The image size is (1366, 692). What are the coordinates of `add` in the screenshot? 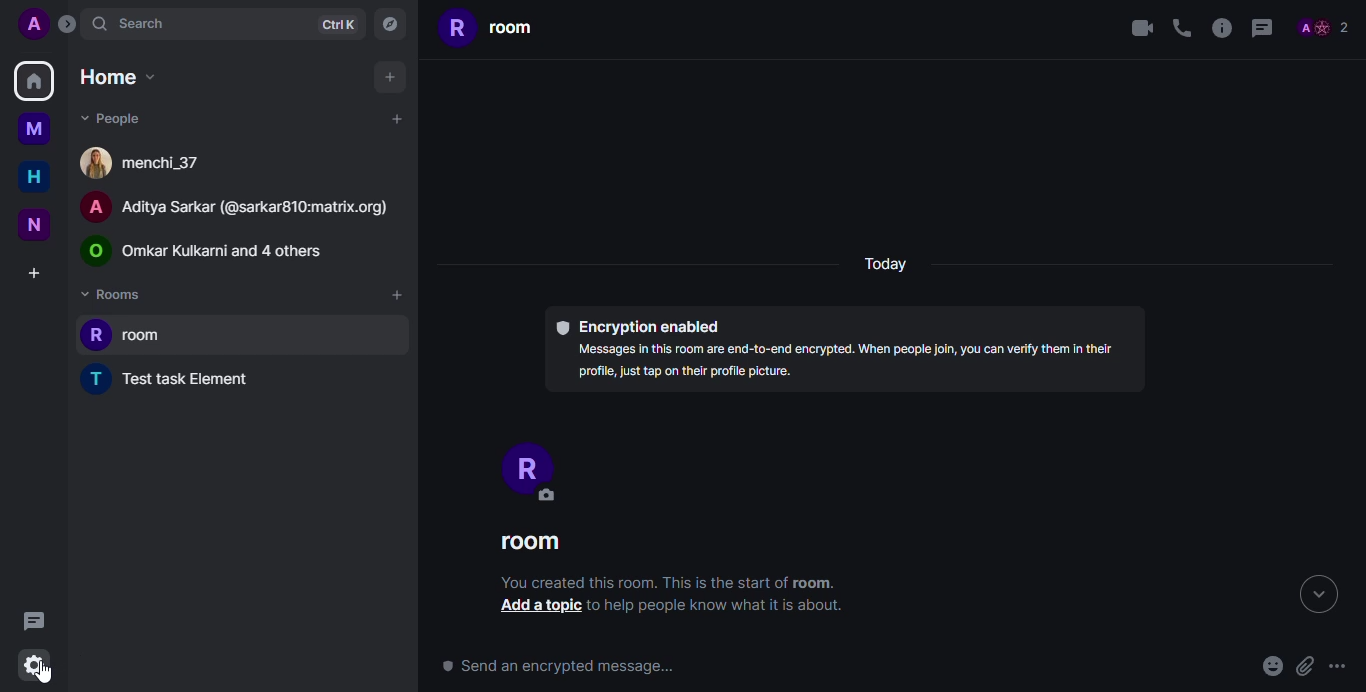 It's located at (393, 118).